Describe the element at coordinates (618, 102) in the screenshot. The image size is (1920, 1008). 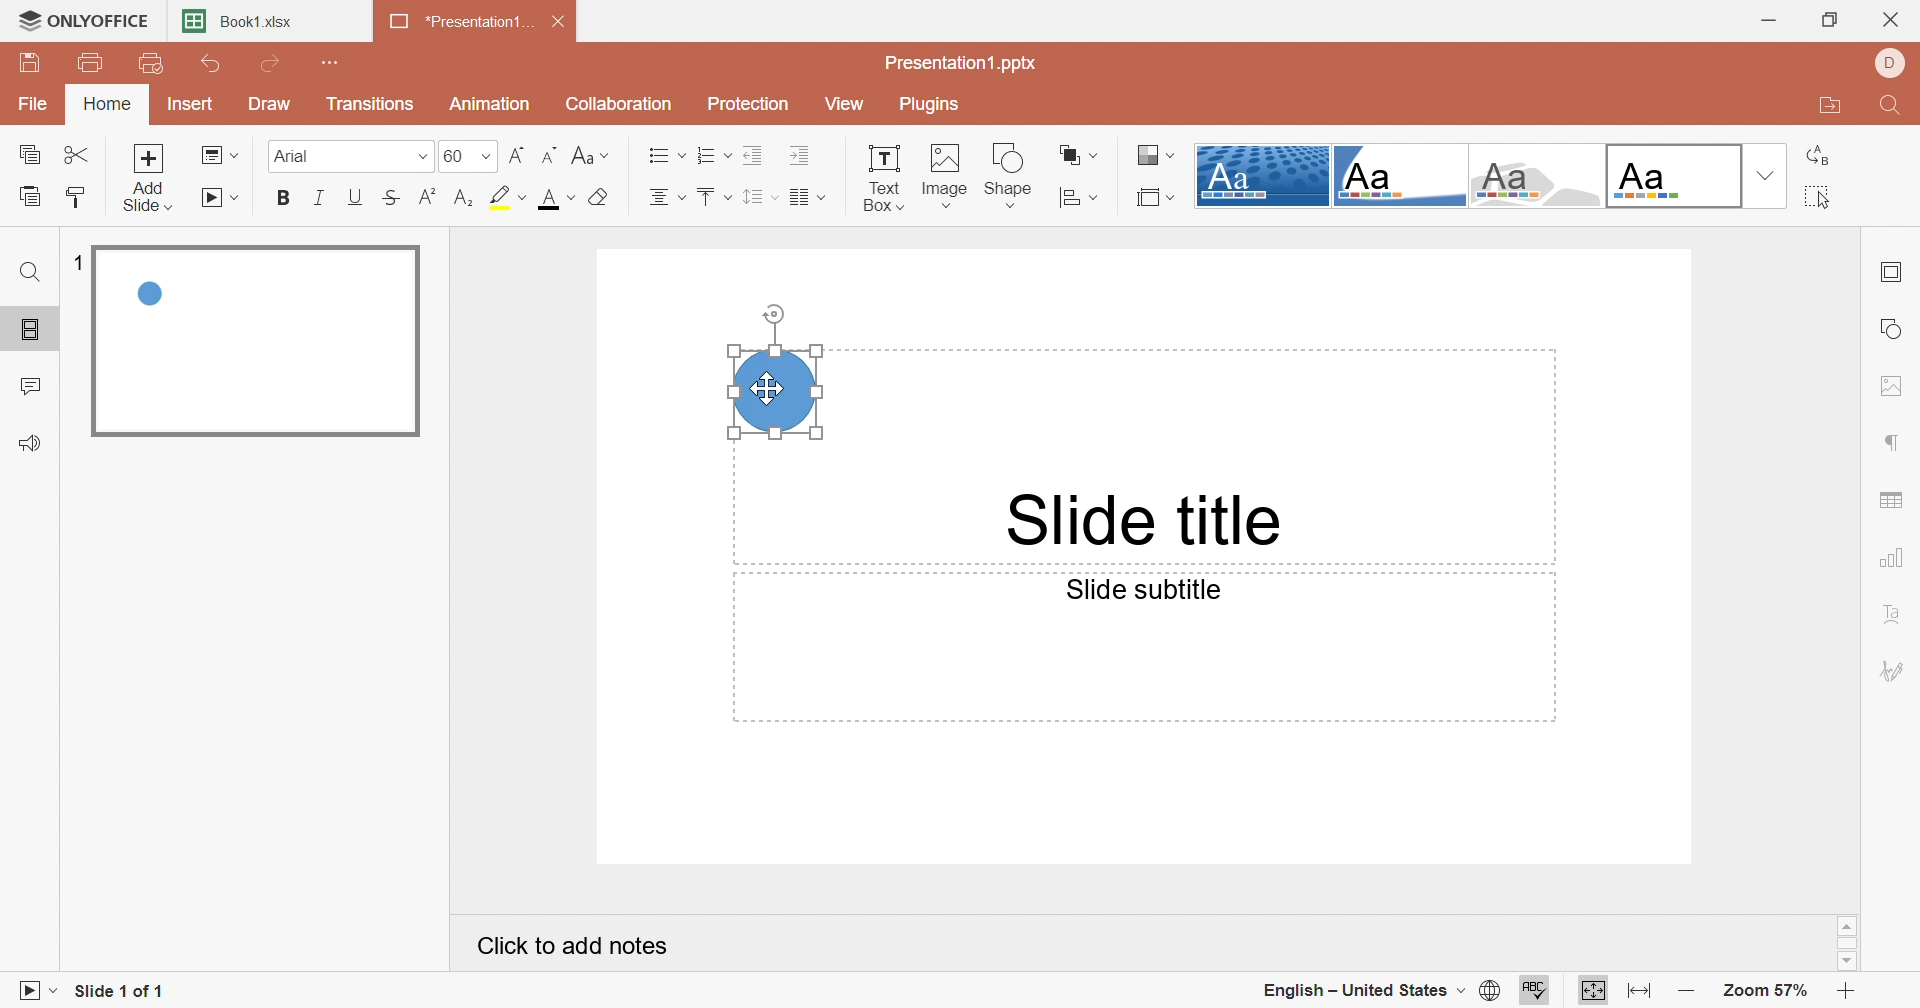
I see `Collaboration` at that location.